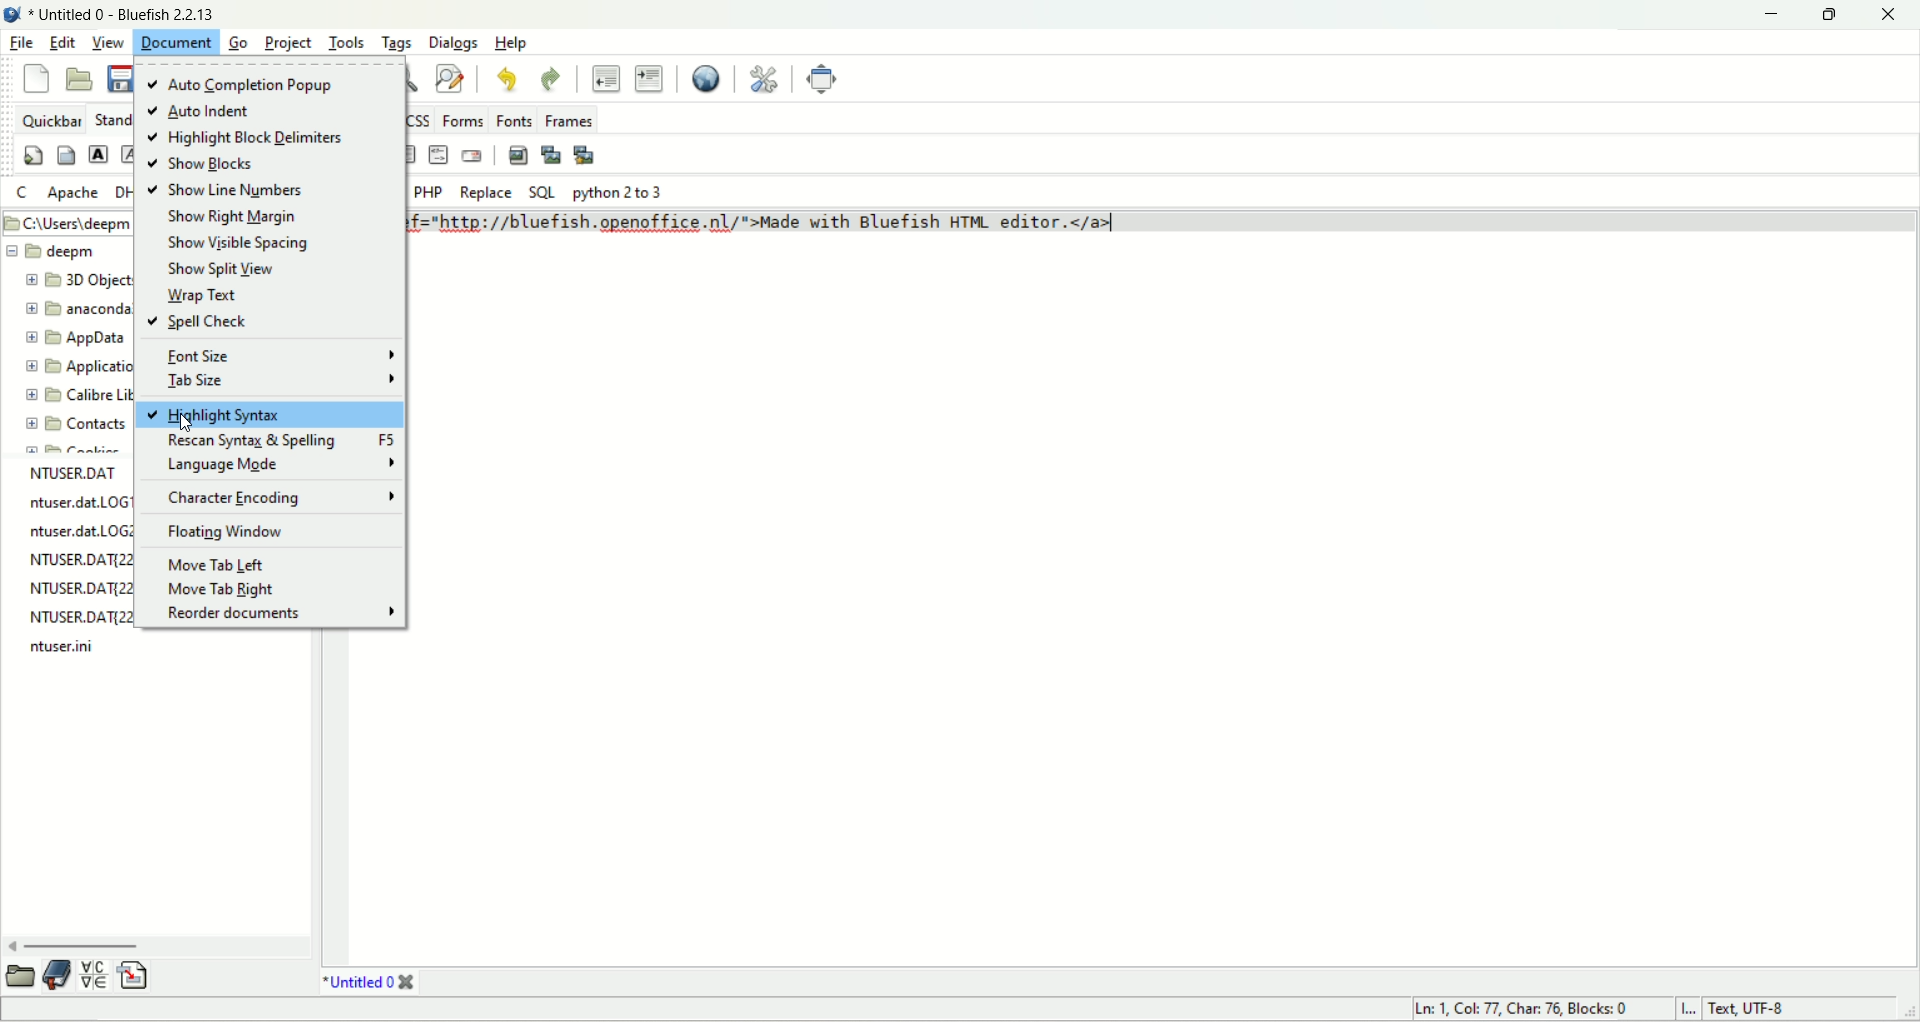 The image size is (1920, 1022). Describe the element at coordinates (281, 614) in the screenshot. I see `reorder documents` at that location.